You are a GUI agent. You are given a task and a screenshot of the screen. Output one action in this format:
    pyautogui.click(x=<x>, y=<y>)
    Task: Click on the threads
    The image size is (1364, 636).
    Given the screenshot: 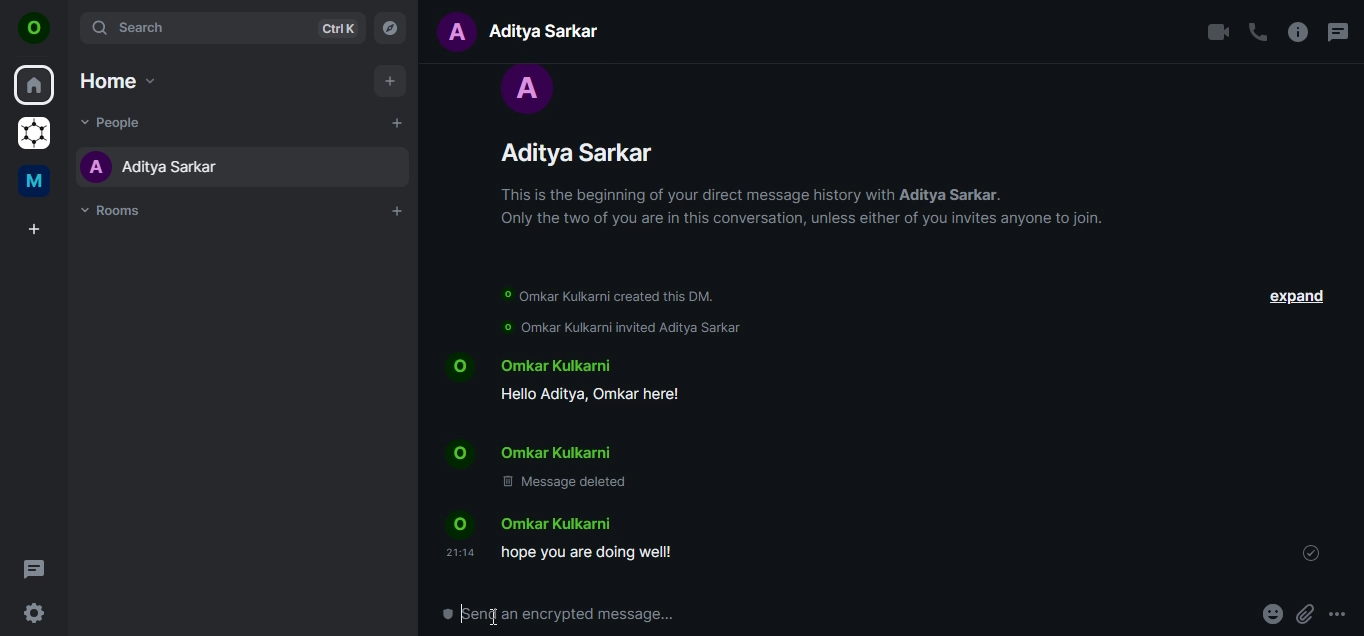 What is the action you would take?
    pyautogui.click(x=1340, y=35)
    